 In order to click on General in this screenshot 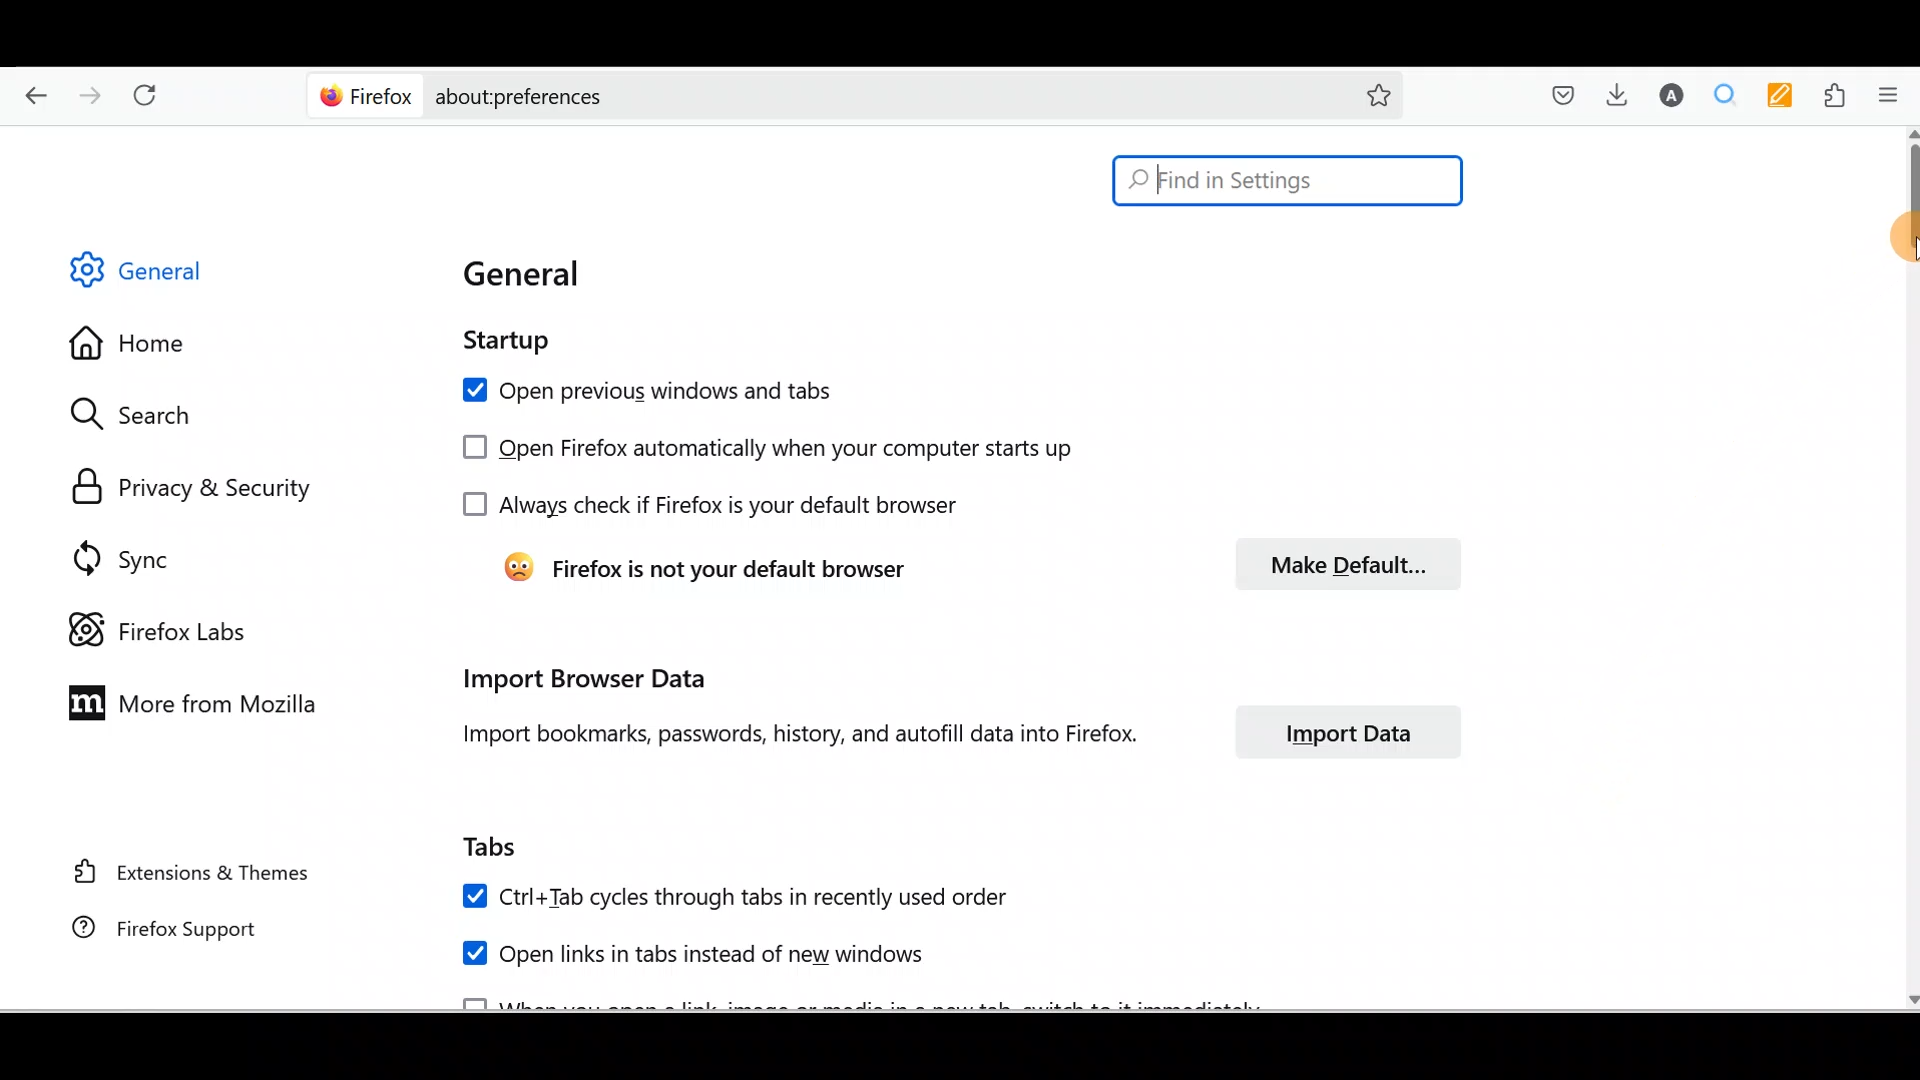, I will do `click(536, 272)`.